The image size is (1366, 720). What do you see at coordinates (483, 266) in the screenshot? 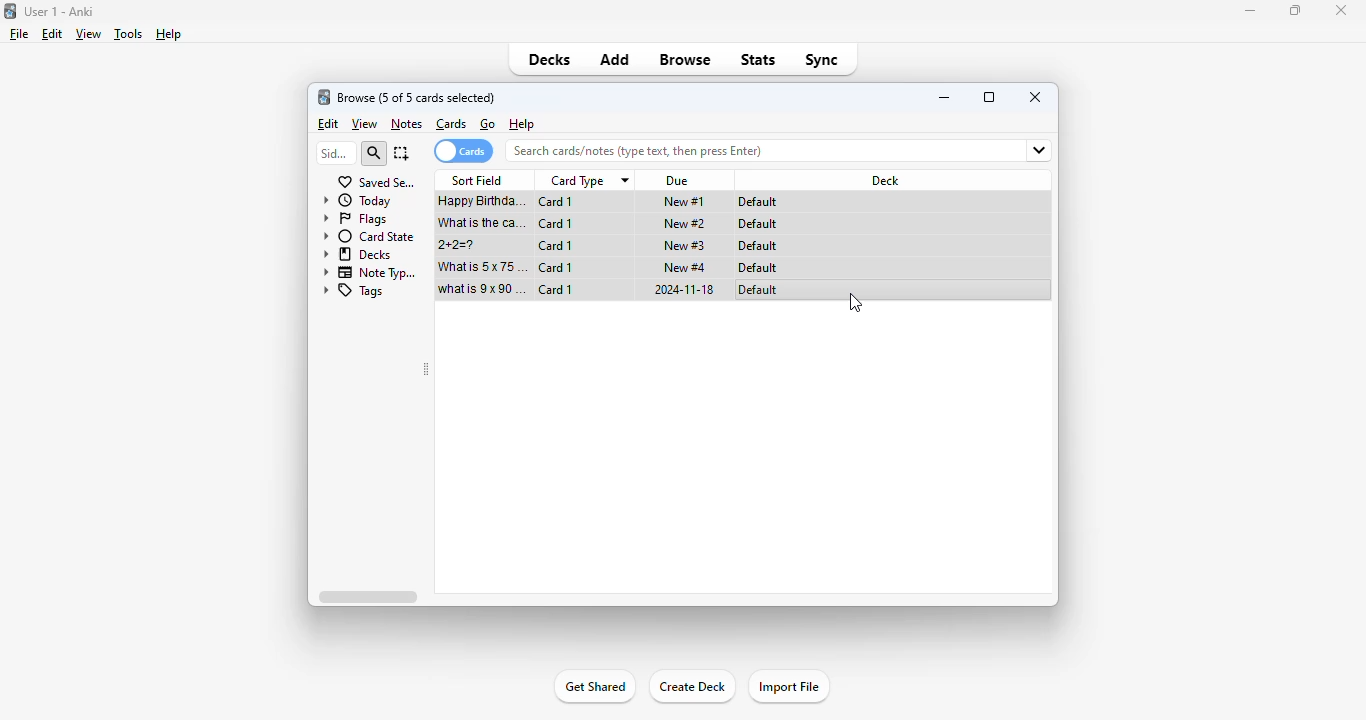
I see `what is 5x75=?` at bounding box center [483, 266].